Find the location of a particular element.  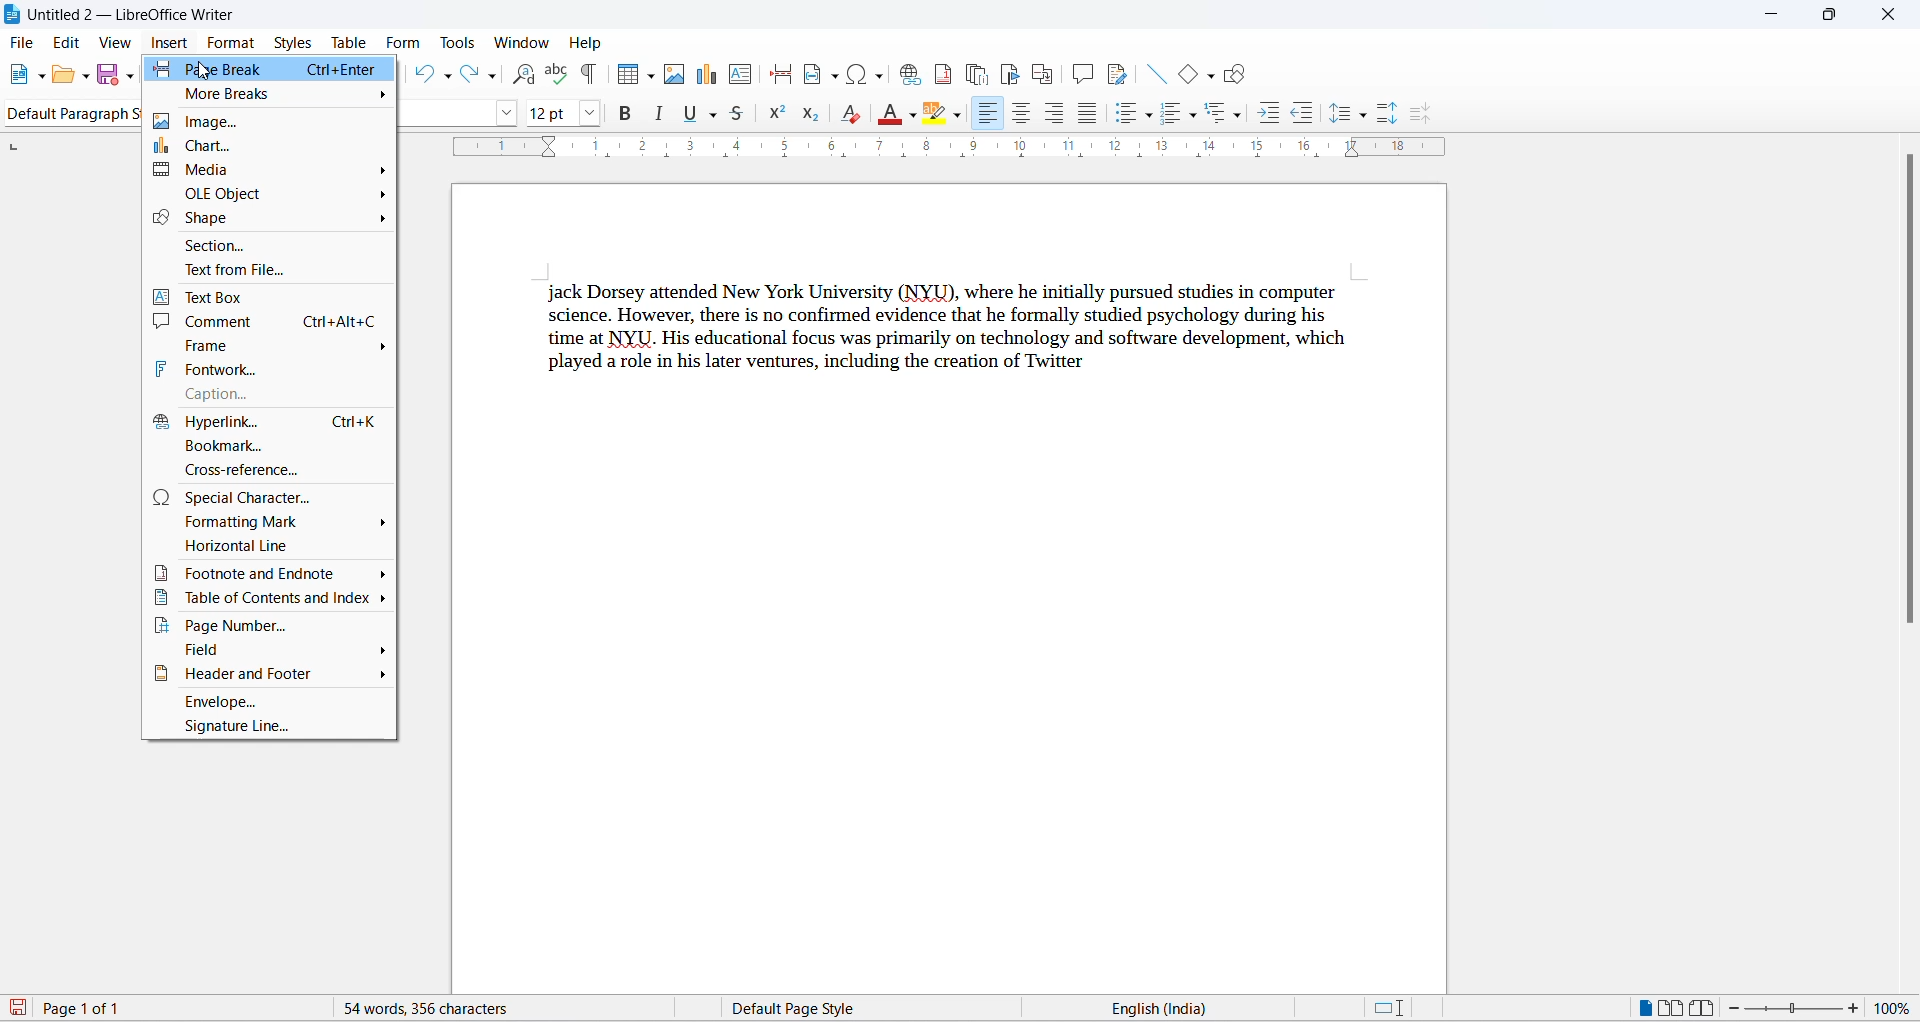

bold is located at coordinates (624, 115).